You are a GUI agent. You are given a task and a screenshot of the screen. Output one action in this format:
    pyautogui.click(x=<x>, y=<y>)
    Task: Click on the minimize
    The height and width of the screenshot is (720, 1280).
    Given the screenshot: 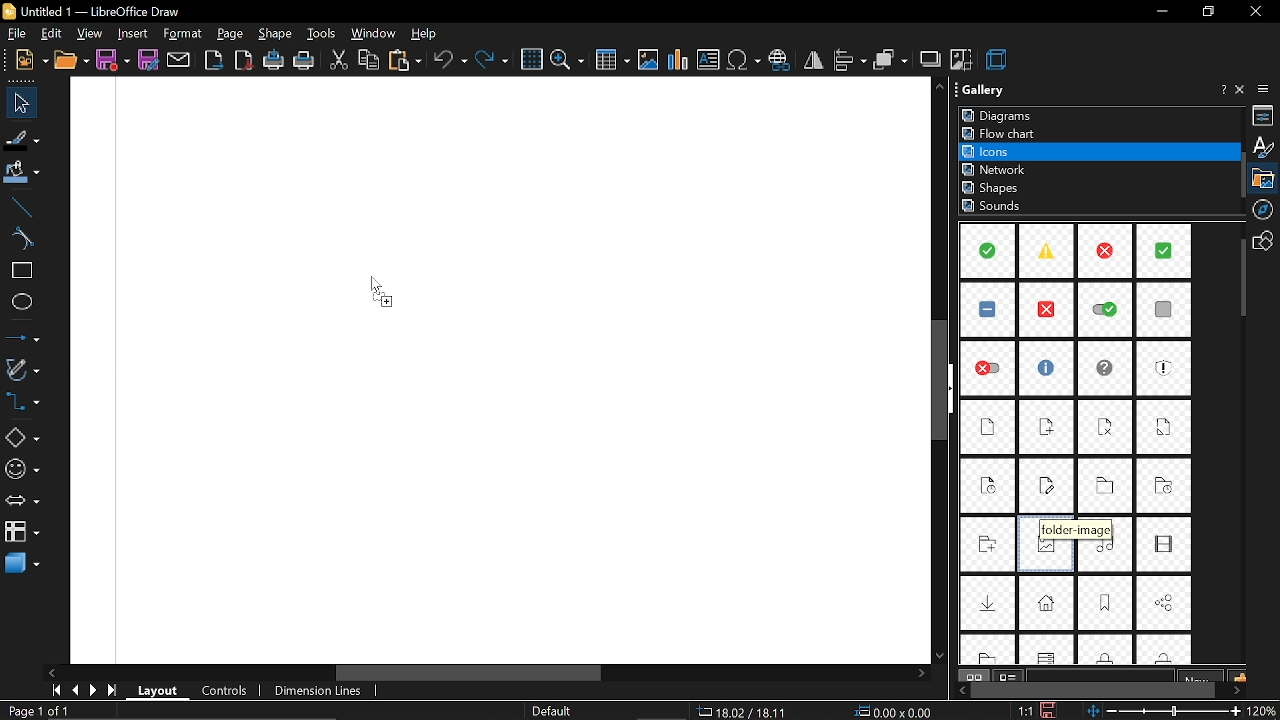 What is the action you would take?
    pyautogui.click(x=1164, y=11)
    